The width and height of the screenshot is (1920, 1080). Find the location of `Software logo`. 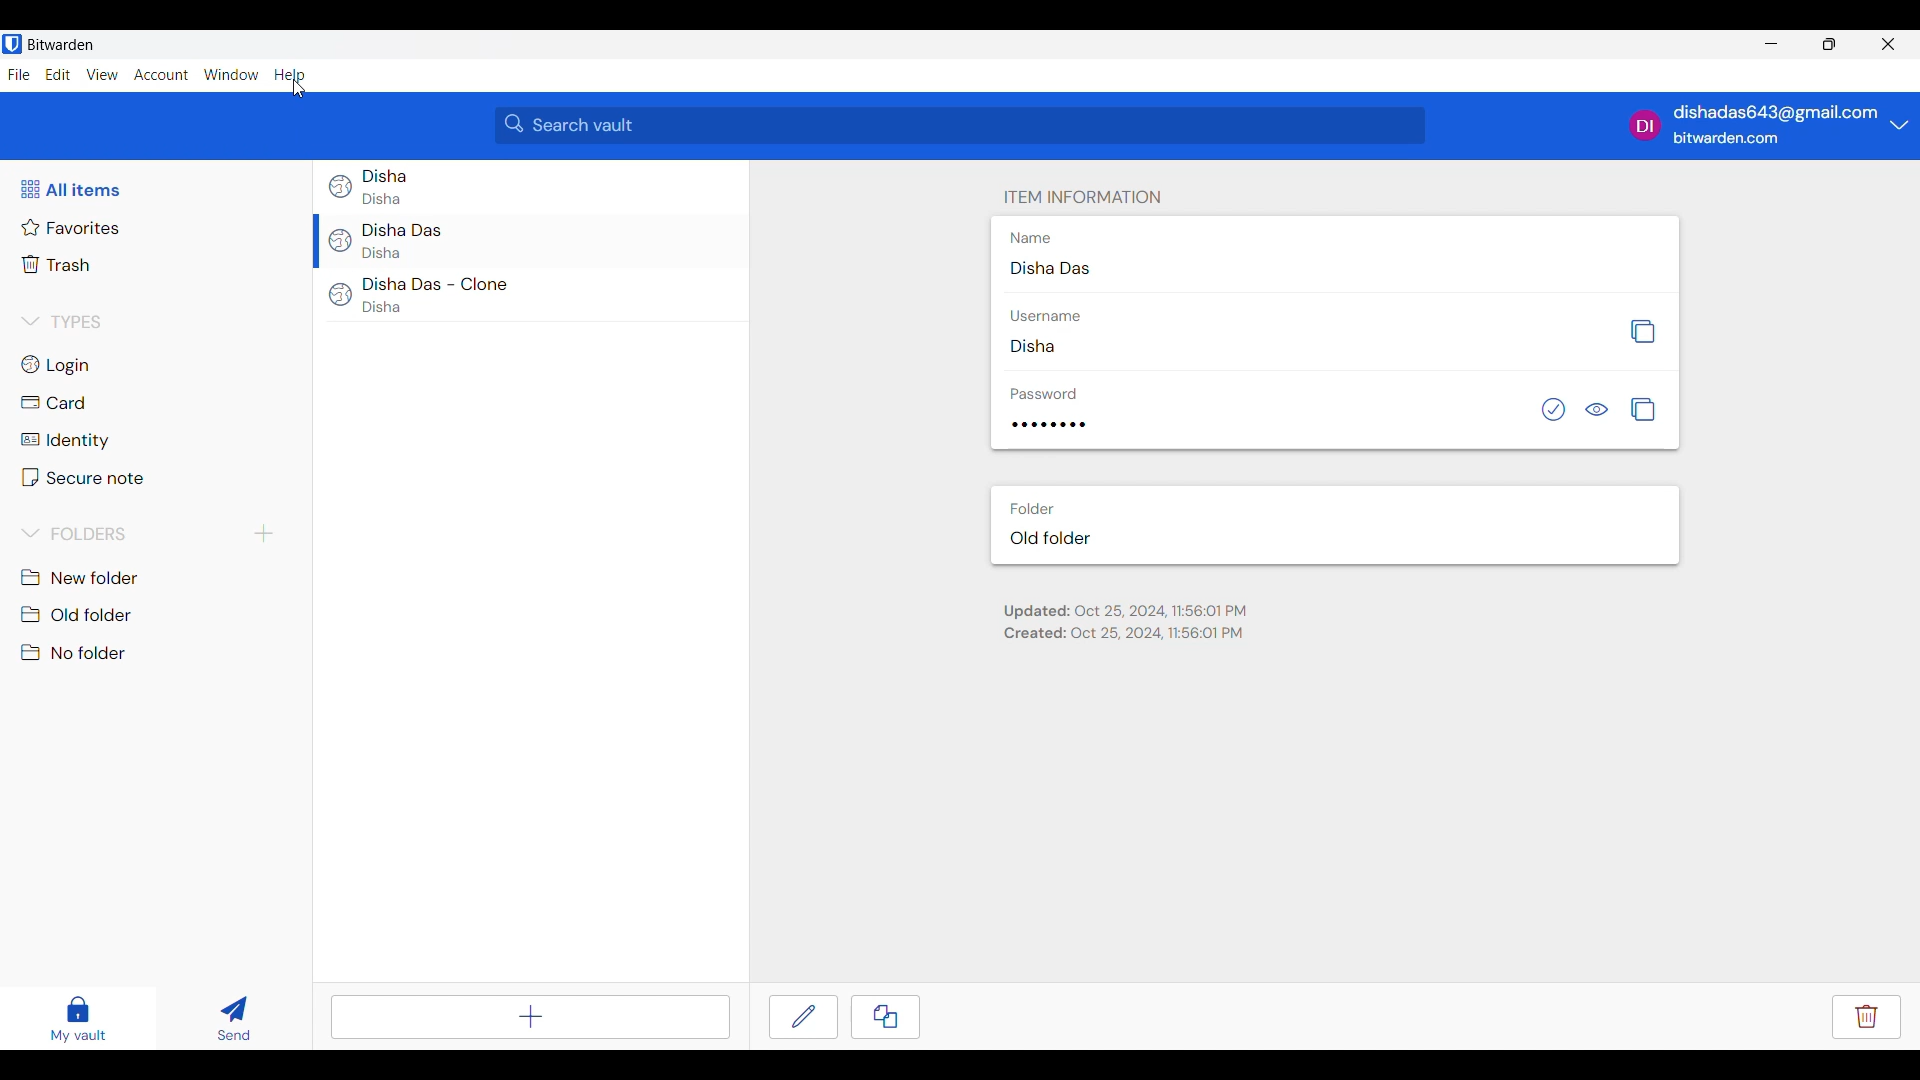

Software logo is located at coordinates (12, 44).